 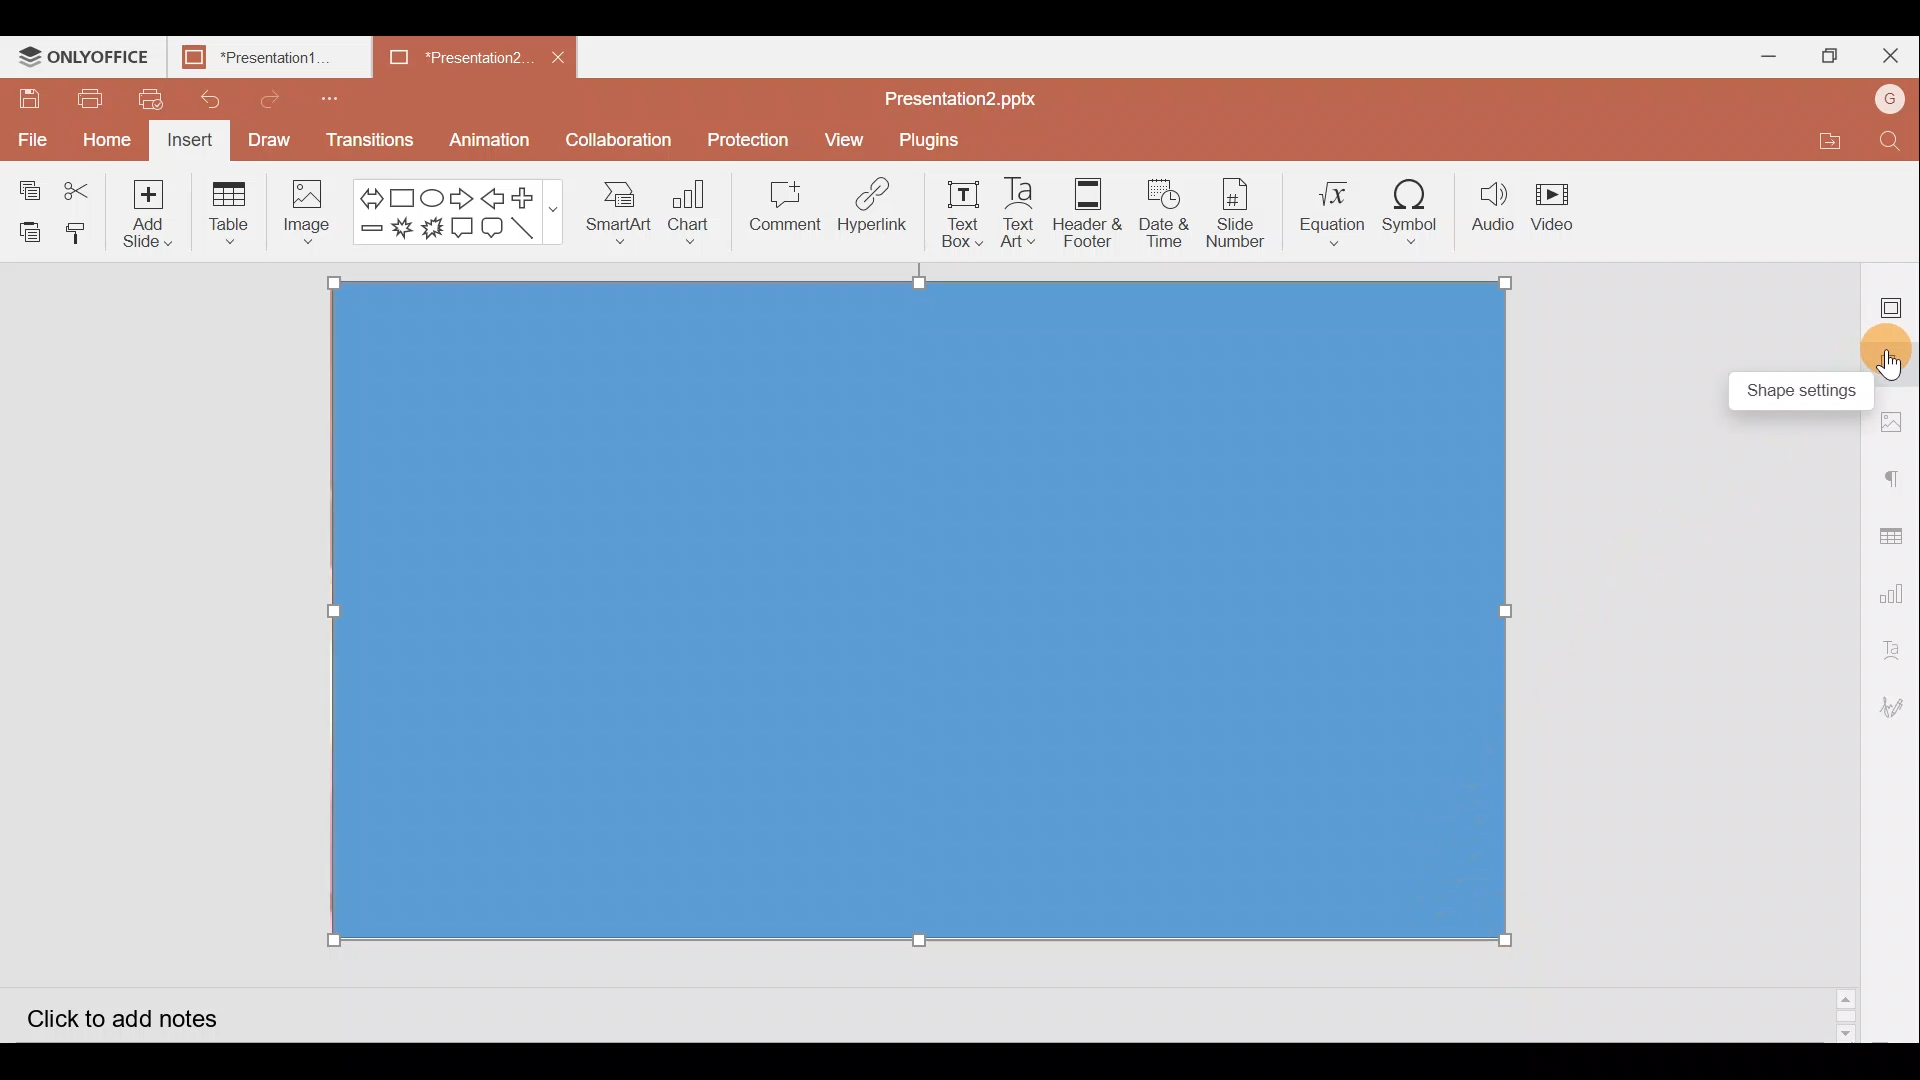 I want to click on Close document, so click(x=557, y=56).